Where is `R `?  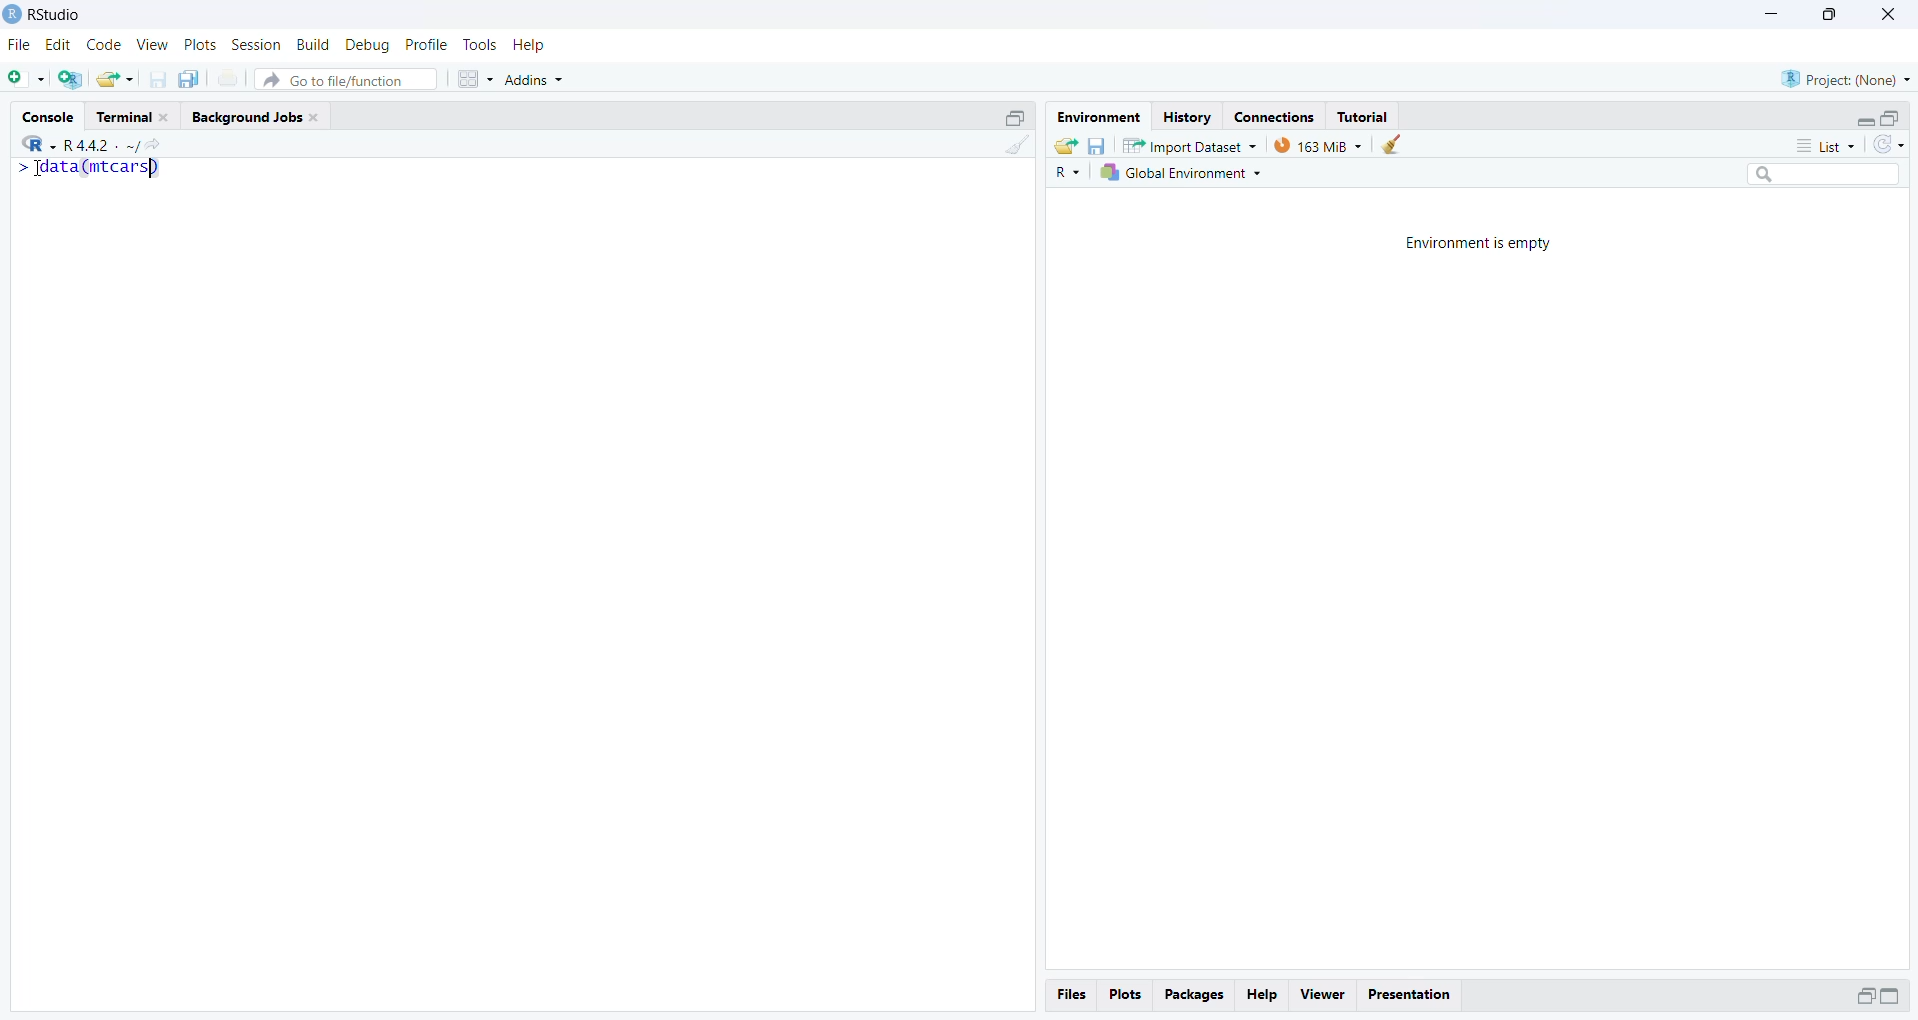
R  is located at coordinates (40, 144).